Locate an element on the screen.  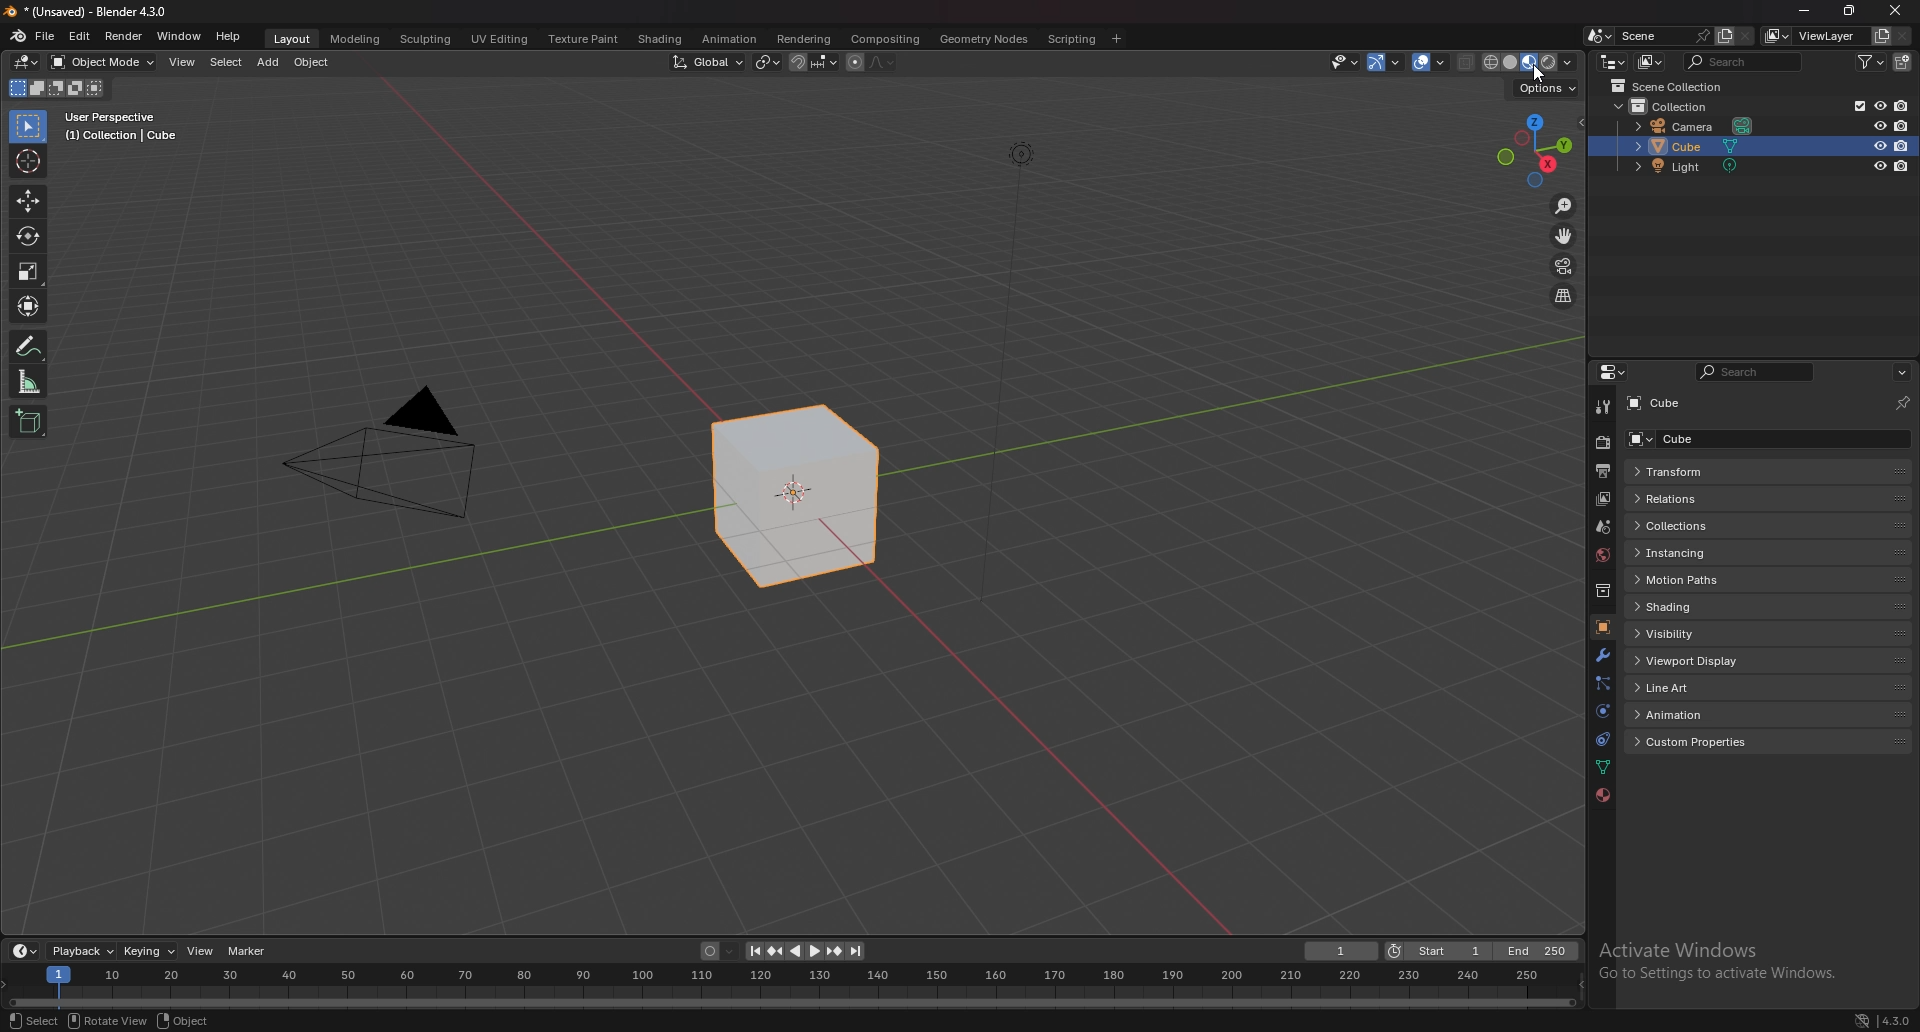
view is located at coordinates (182, 64).